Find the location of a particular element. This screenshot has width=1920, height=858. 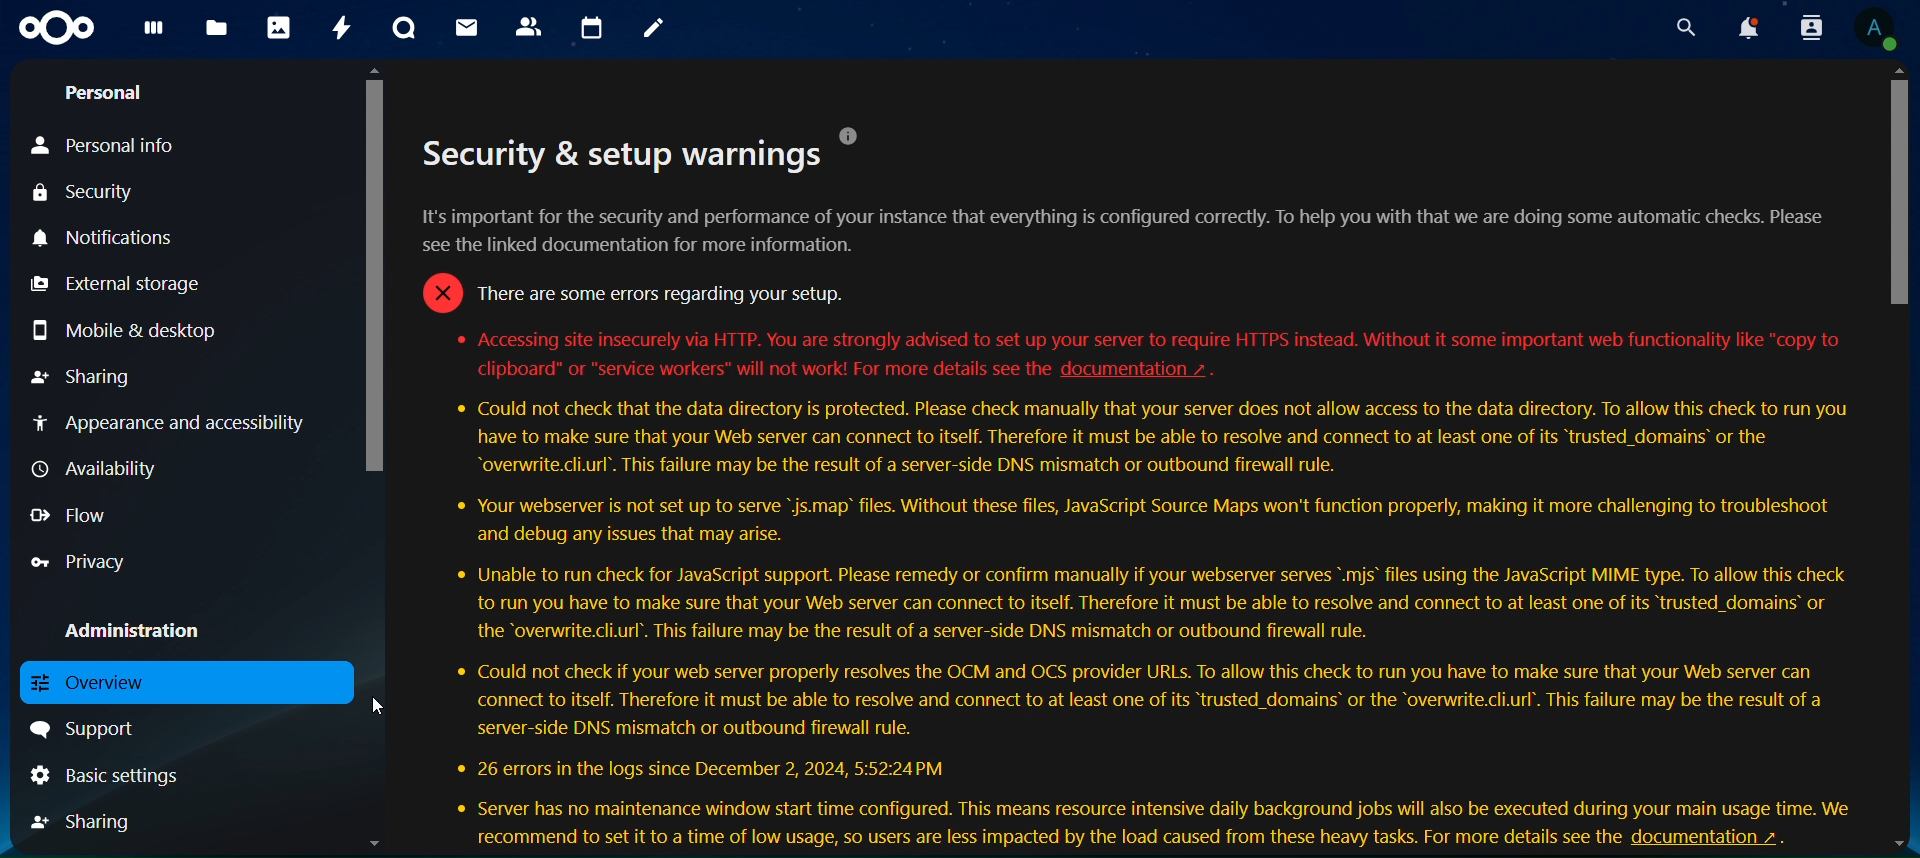

talk is located at coordinates (406, 28).